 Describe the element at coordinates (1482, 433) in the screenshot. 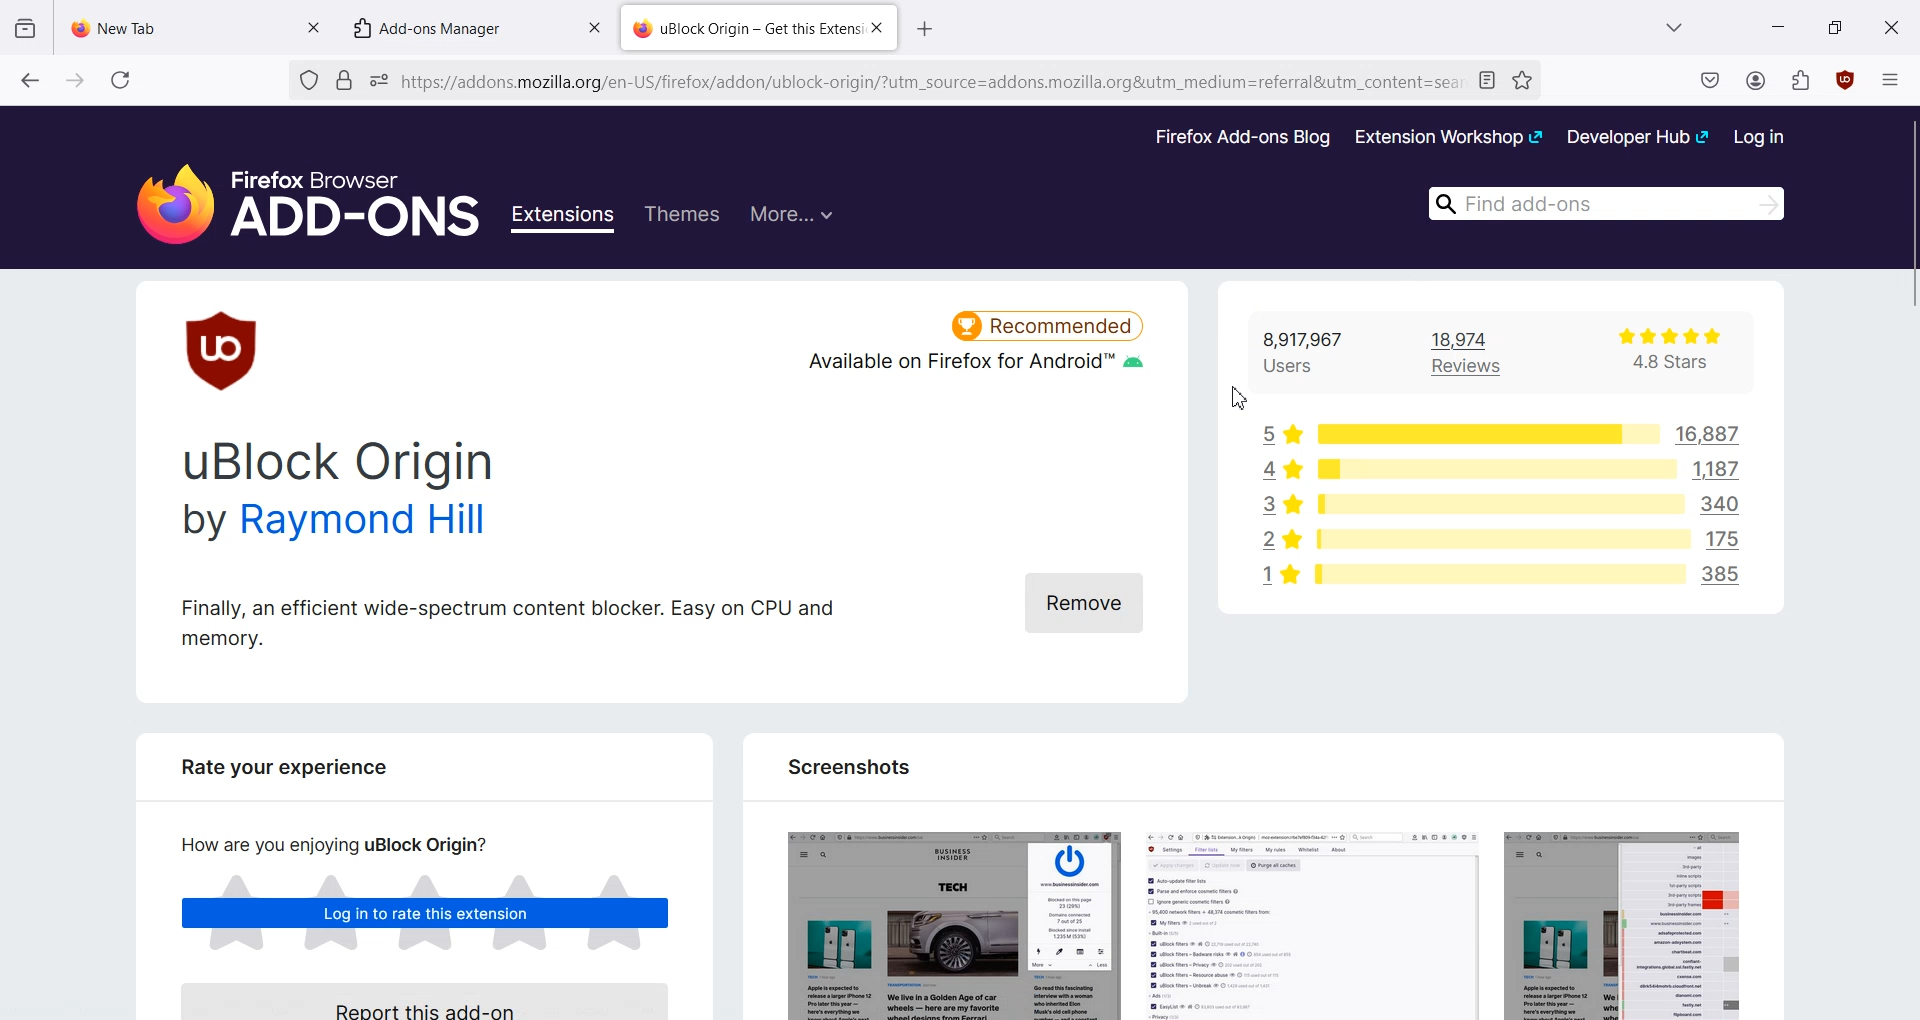

I see `rating bar` at that location.